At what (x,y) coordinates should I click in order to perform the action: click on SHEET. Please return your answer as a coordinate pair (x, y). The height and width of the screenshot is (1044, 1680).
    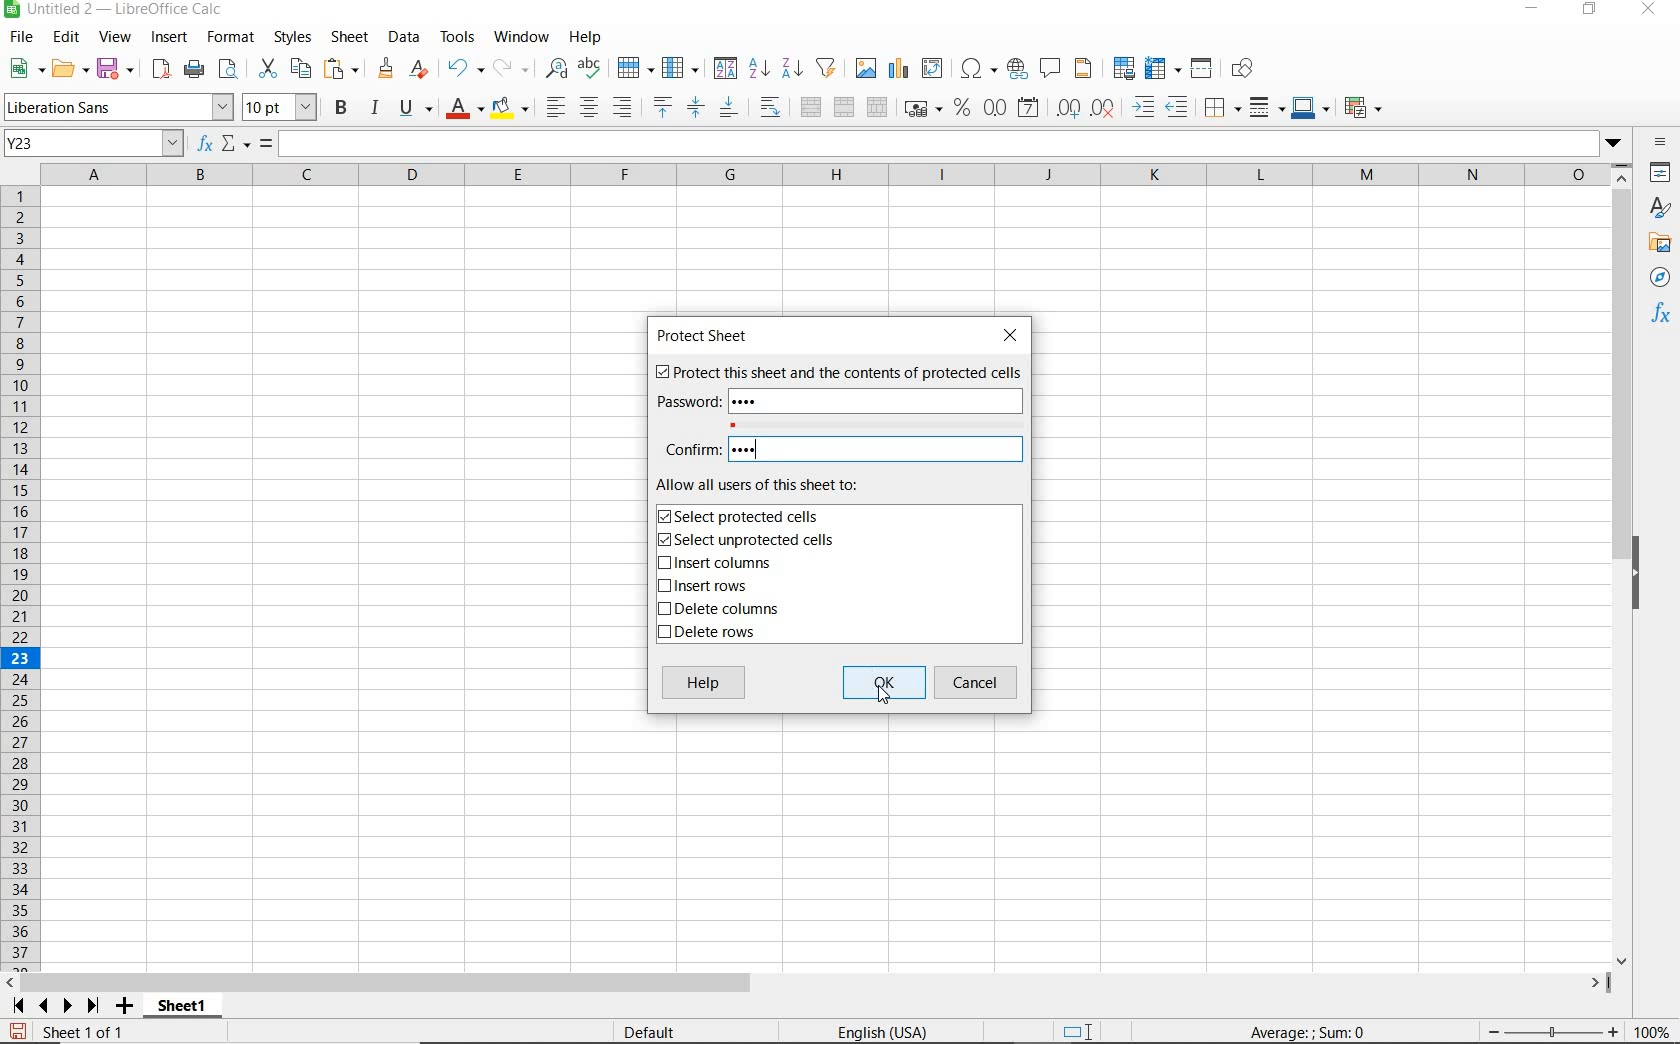
    Looking at the image, I should click on (348, 39).